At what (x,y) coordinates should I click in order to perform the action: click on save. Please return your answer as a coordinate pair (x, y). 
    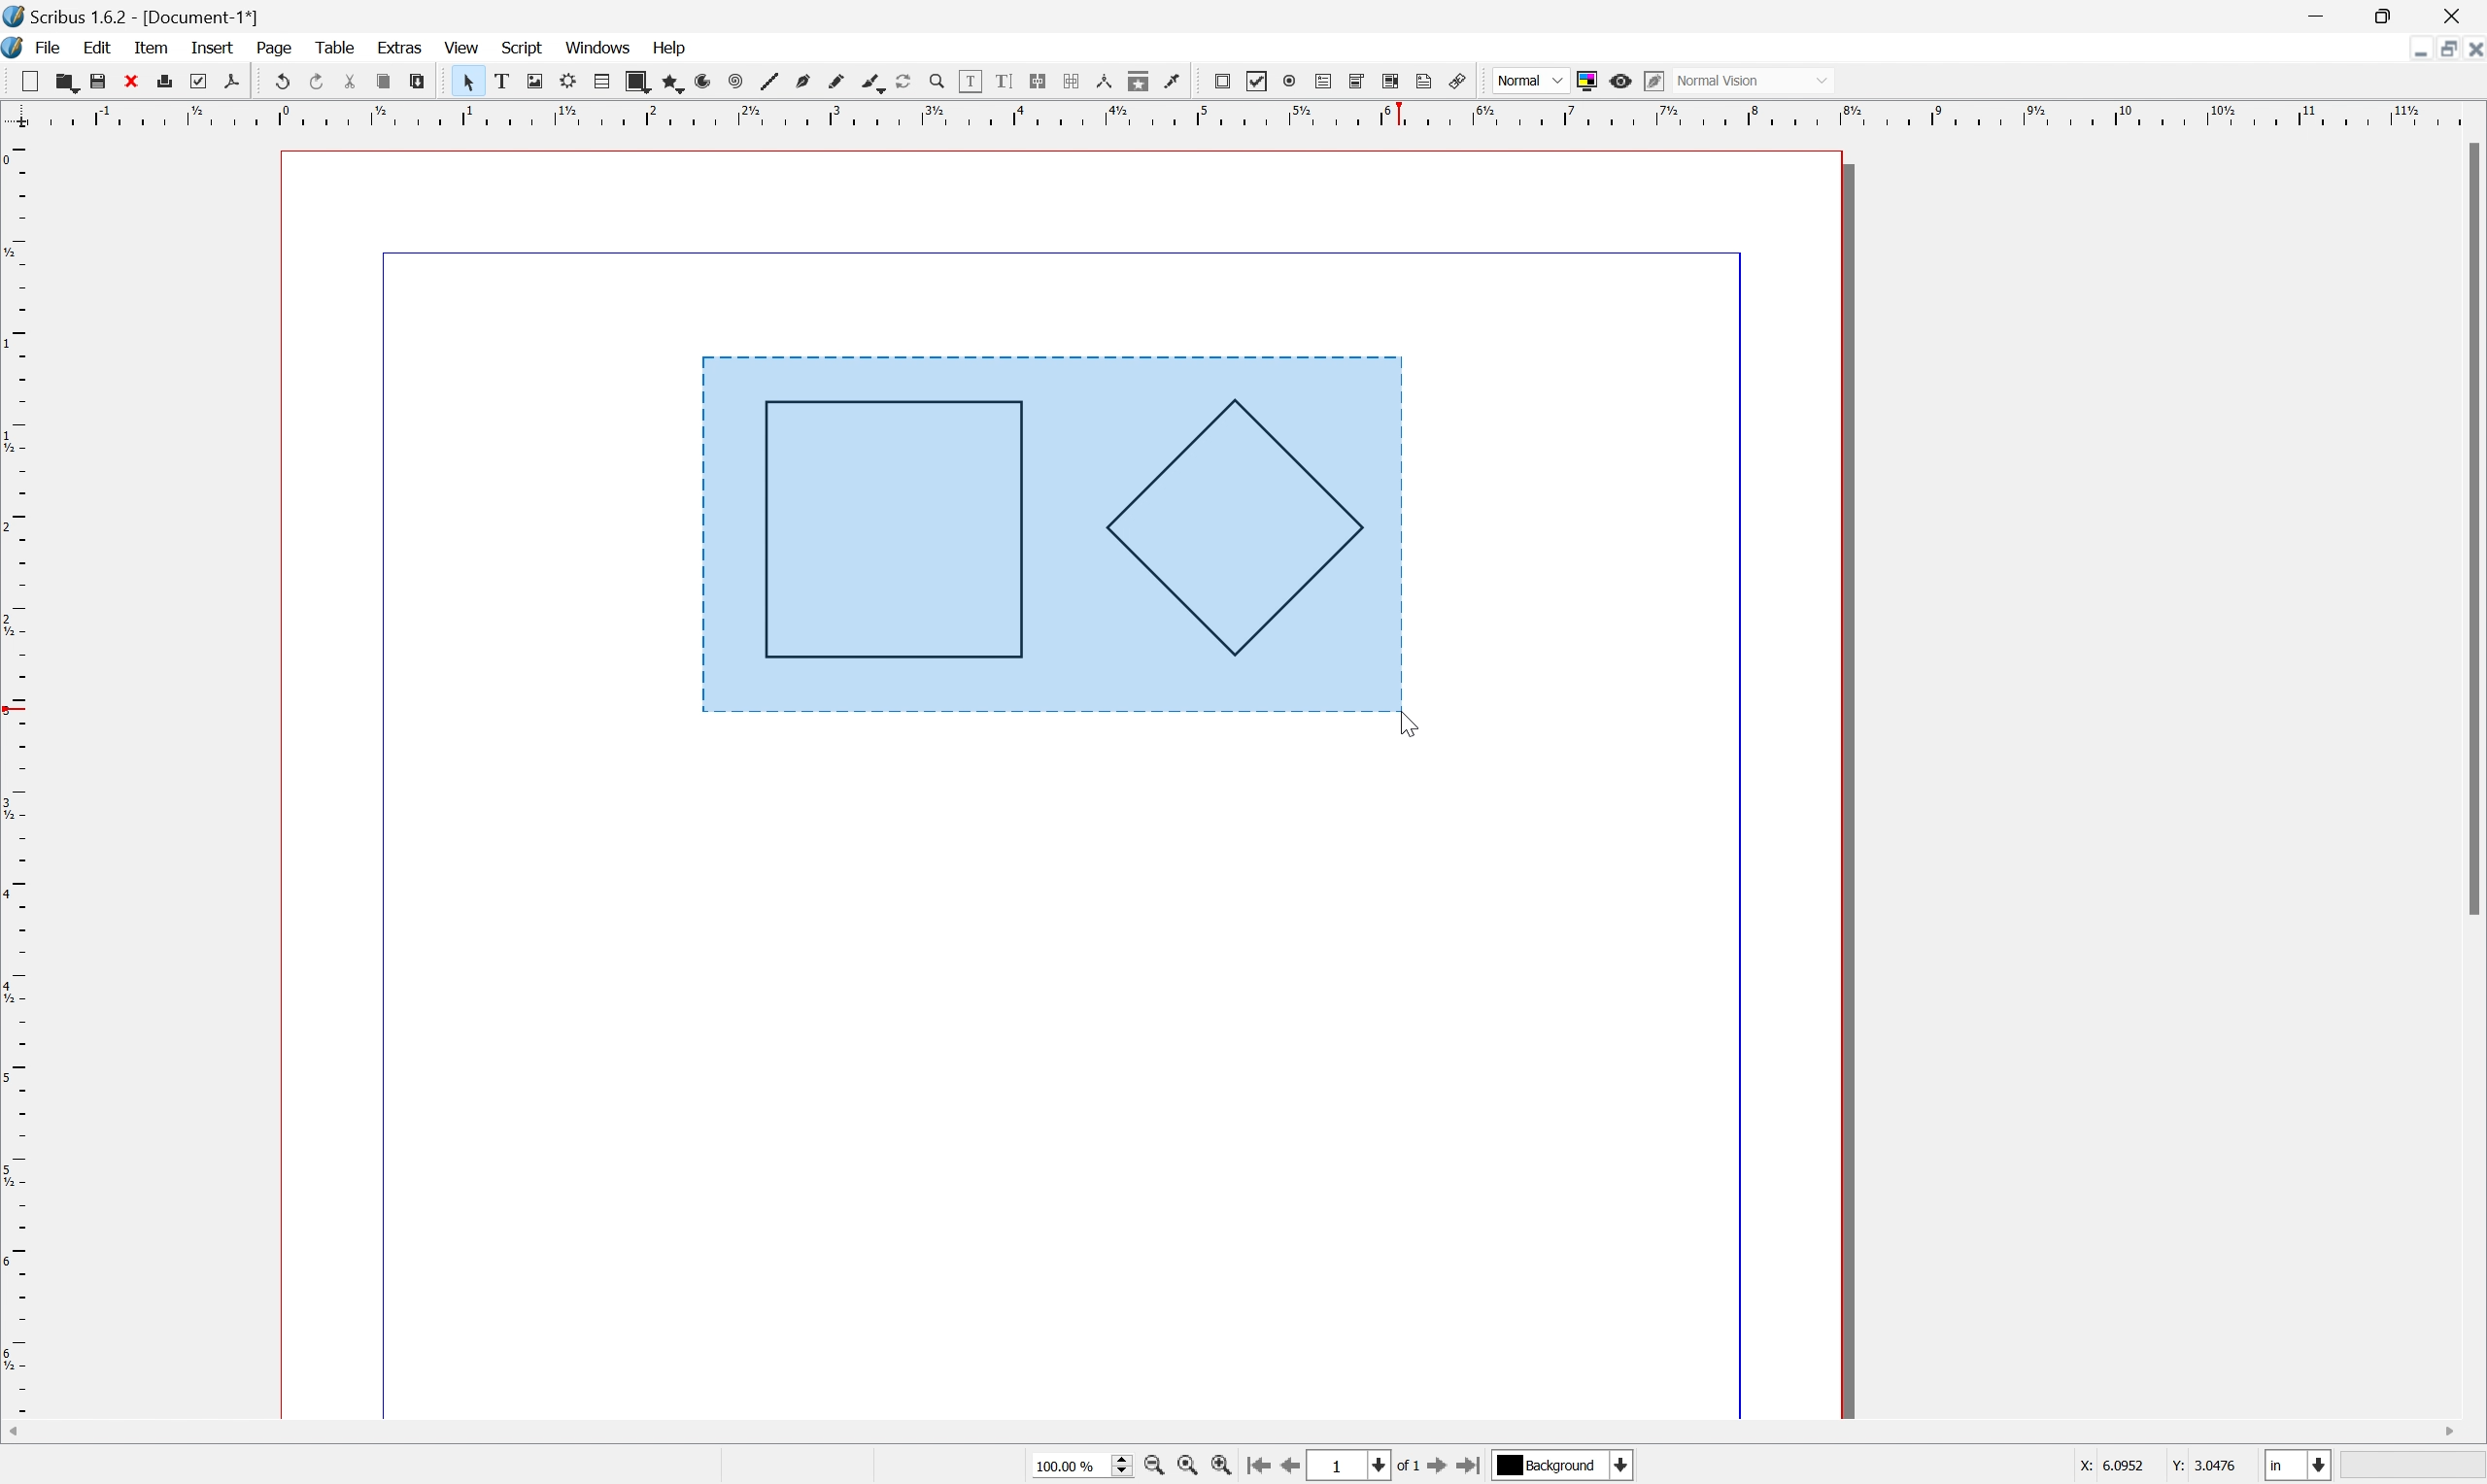
    Looking at the image, I should click on (92, 78).